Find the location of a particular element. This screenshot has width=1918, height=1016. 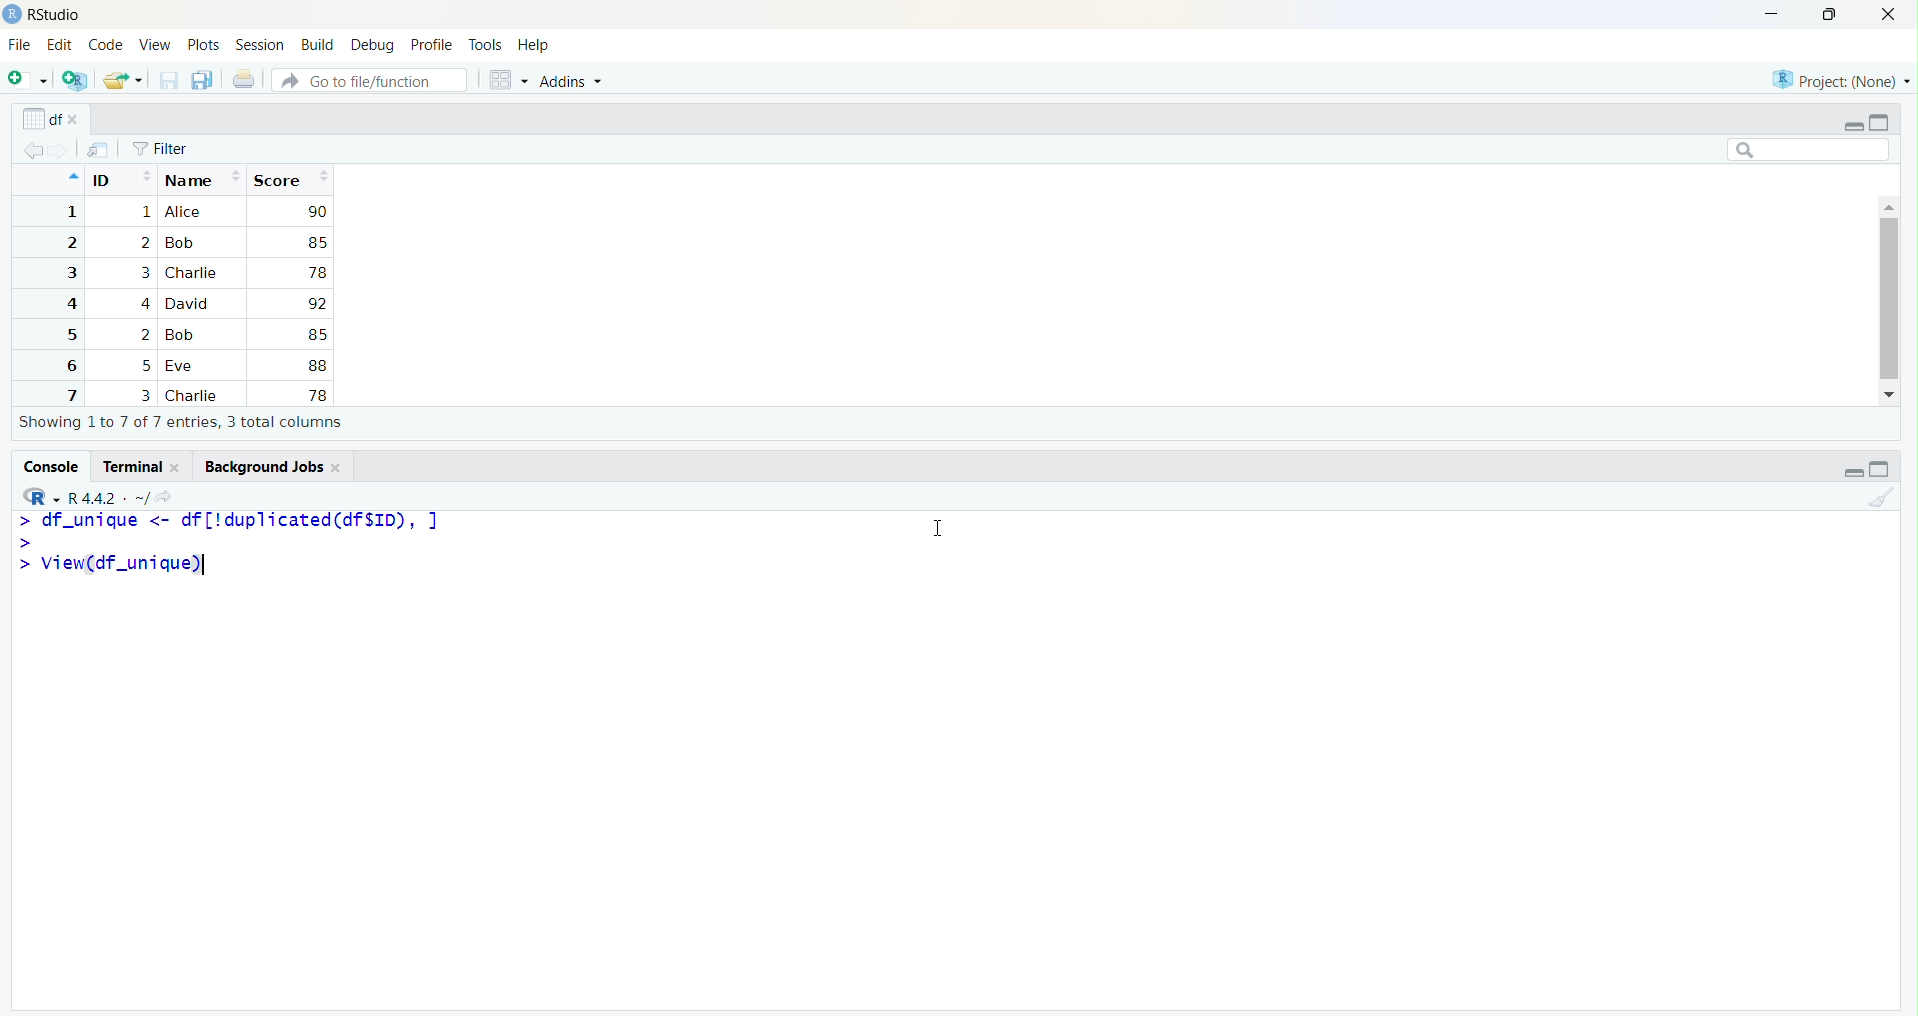

Plots is located at coordinates (204, 46).